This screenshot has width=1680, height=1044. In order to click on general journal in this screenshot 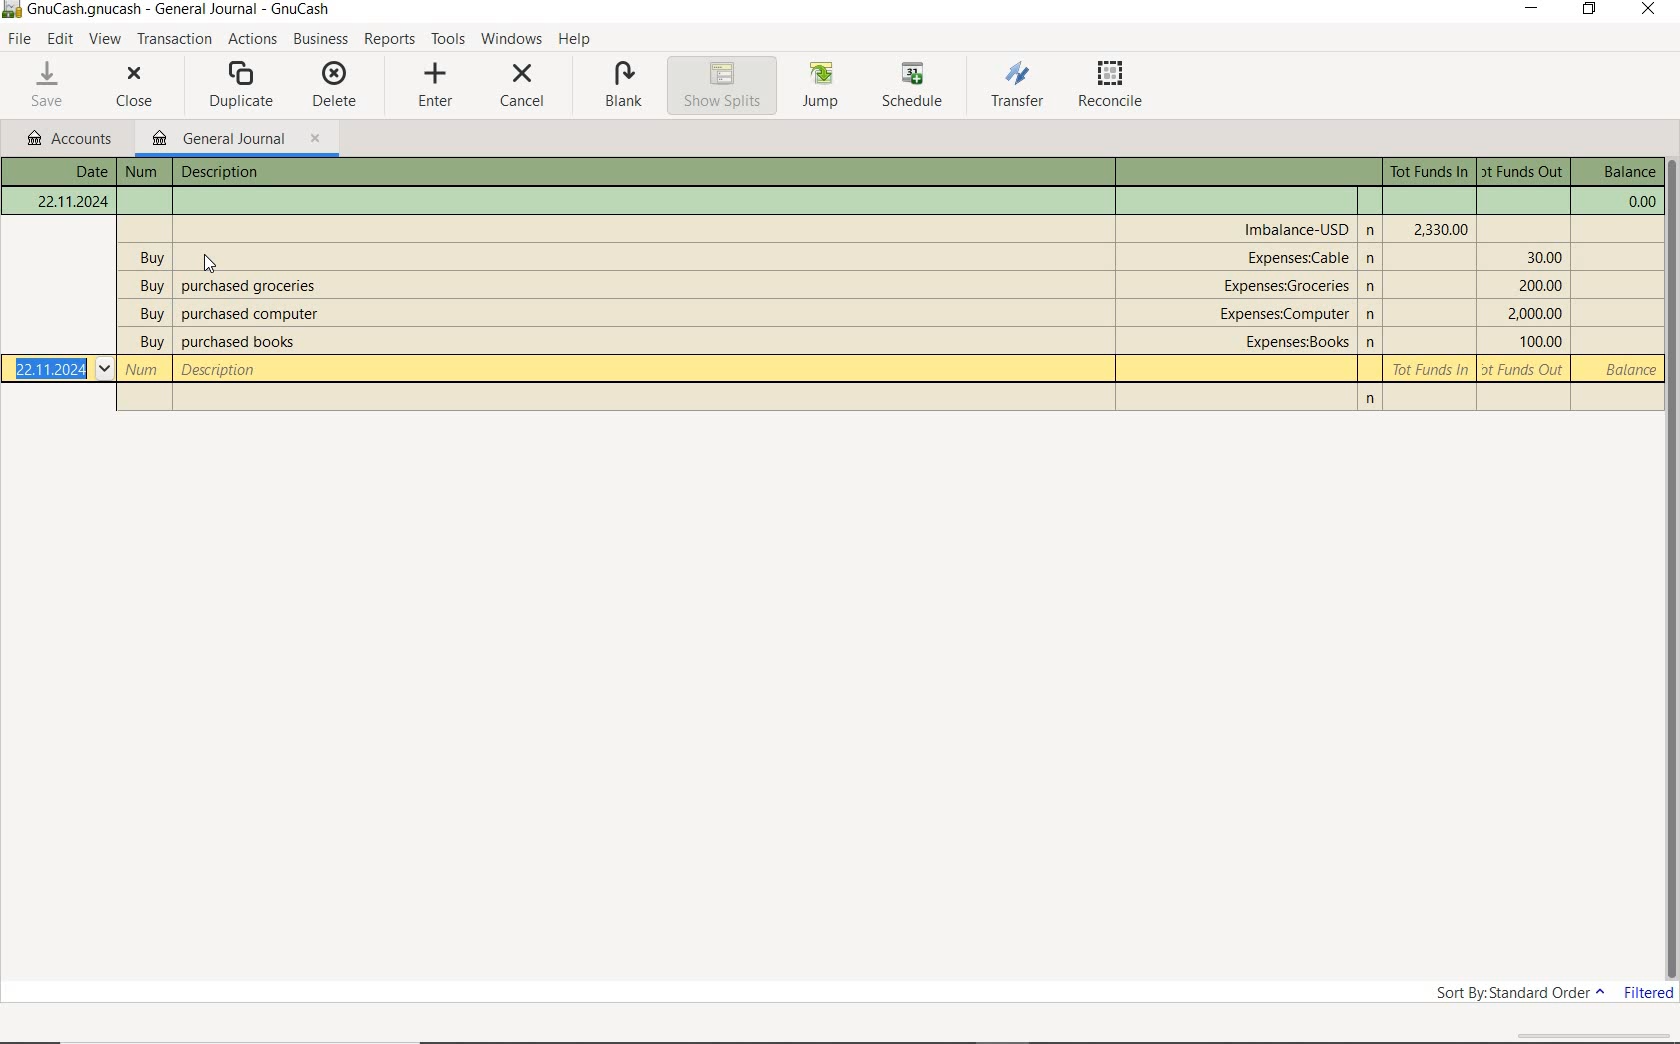, I will do `click(236, 140)`.